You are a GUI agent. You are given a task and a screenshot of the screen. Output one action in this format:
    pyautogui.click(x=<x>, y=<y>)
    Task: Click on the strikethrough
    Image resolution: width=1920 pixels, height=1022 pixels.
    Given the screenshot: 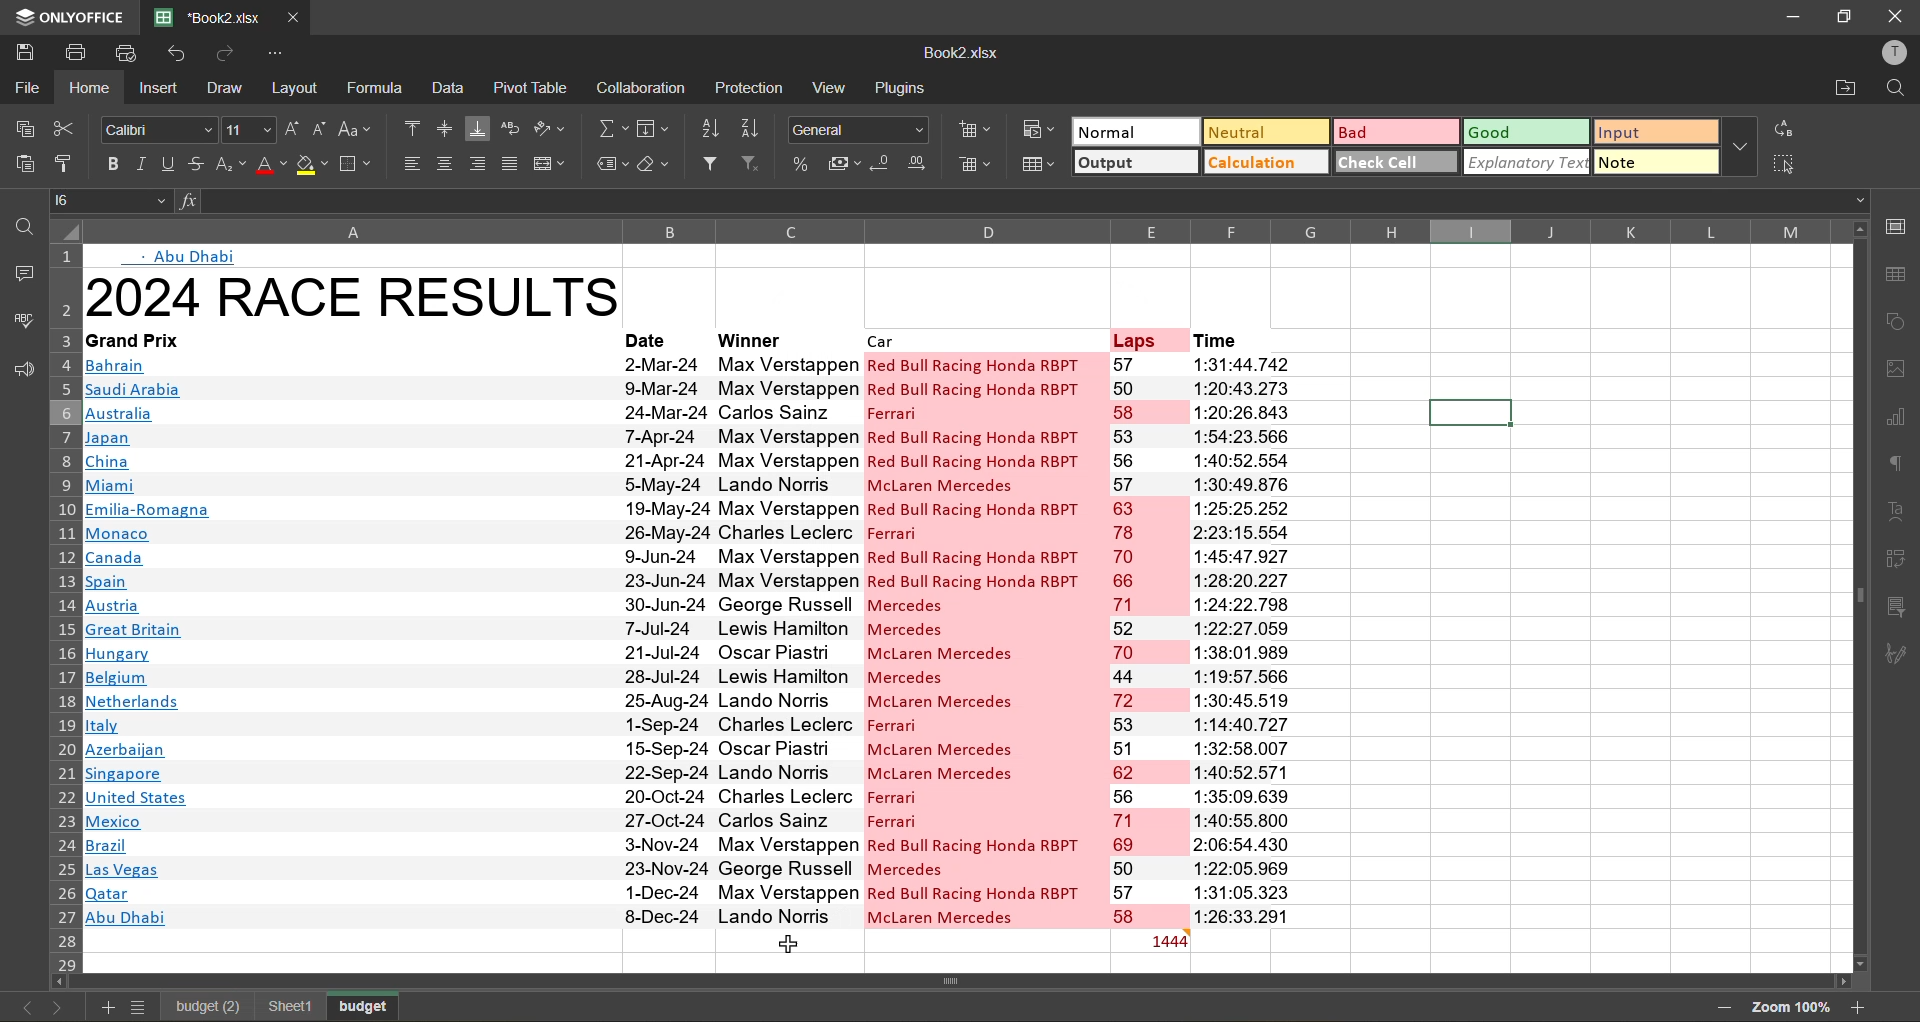 What is the action you would take?
    pyautogui.click(x=198, y=164)
    